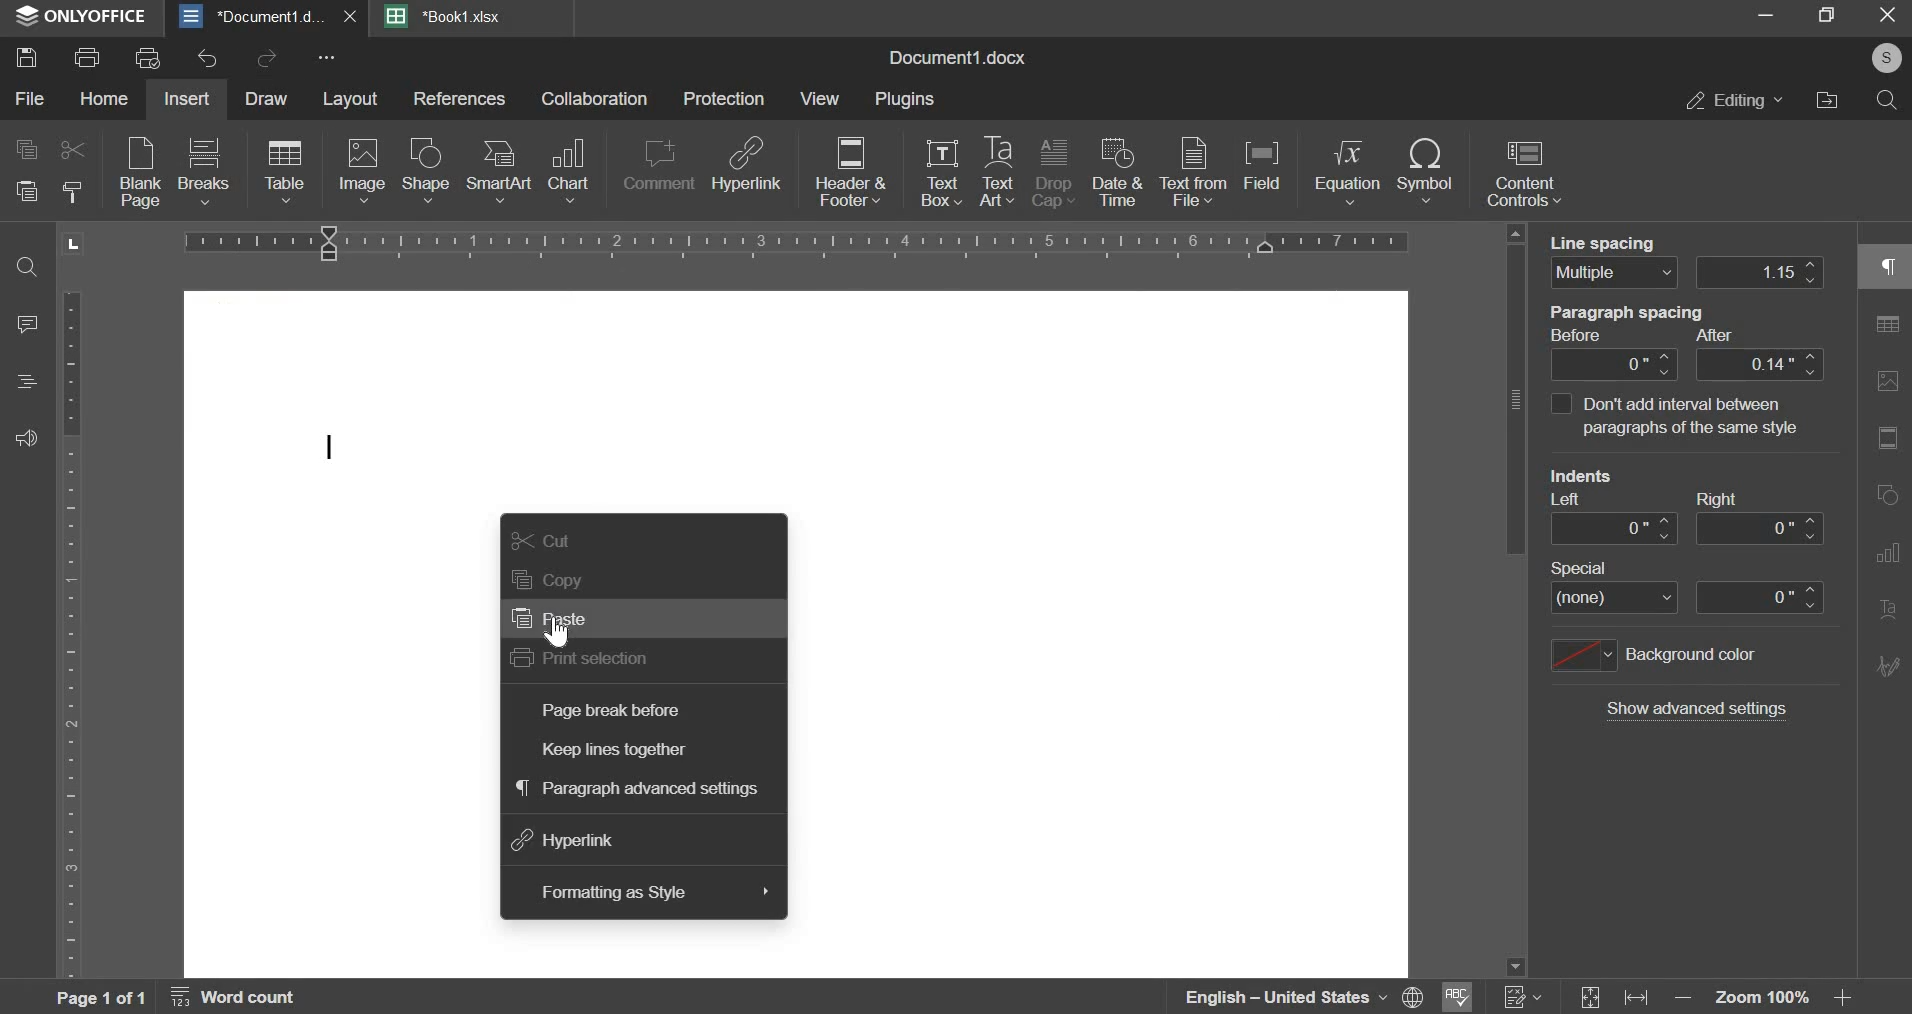 Image resolution: width=1912 pixels, height=1014 pixels. Describe the element at coordinates (582, 658) in the screenshot. I see `print selection` at that location.